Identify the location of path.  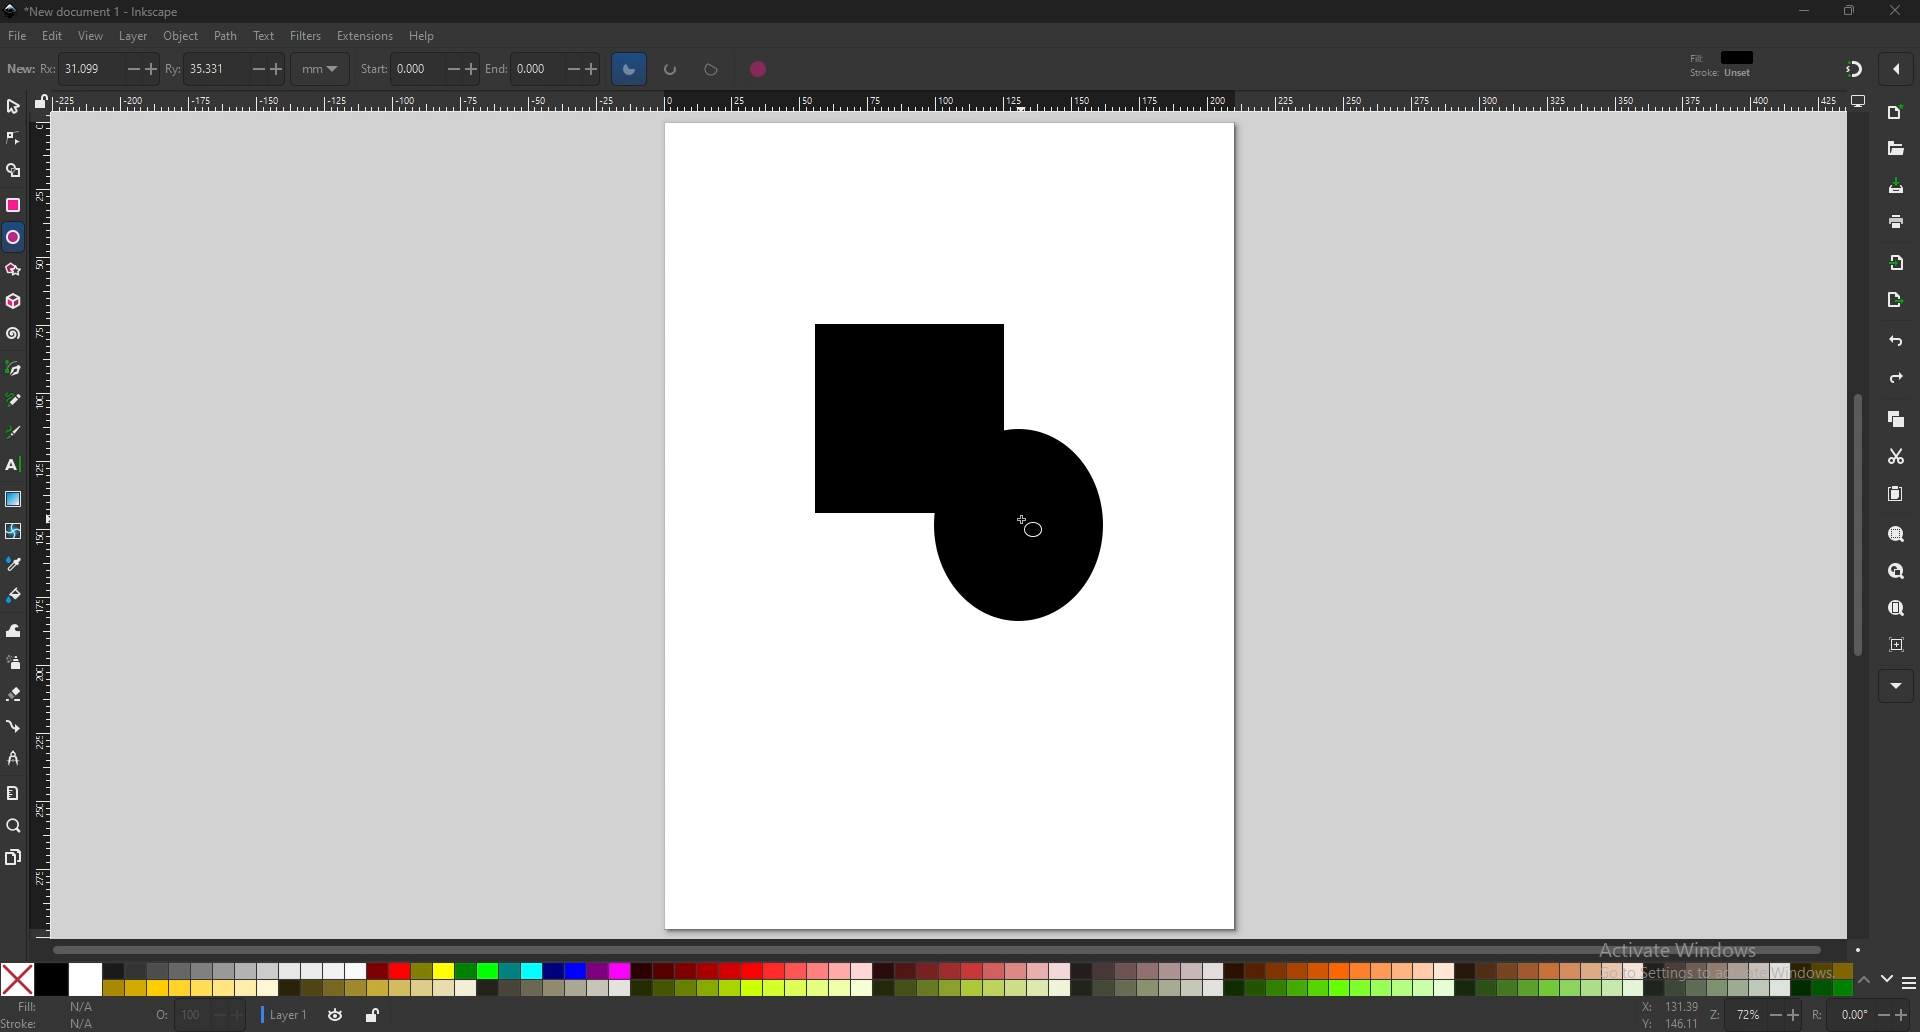
(227, 36).